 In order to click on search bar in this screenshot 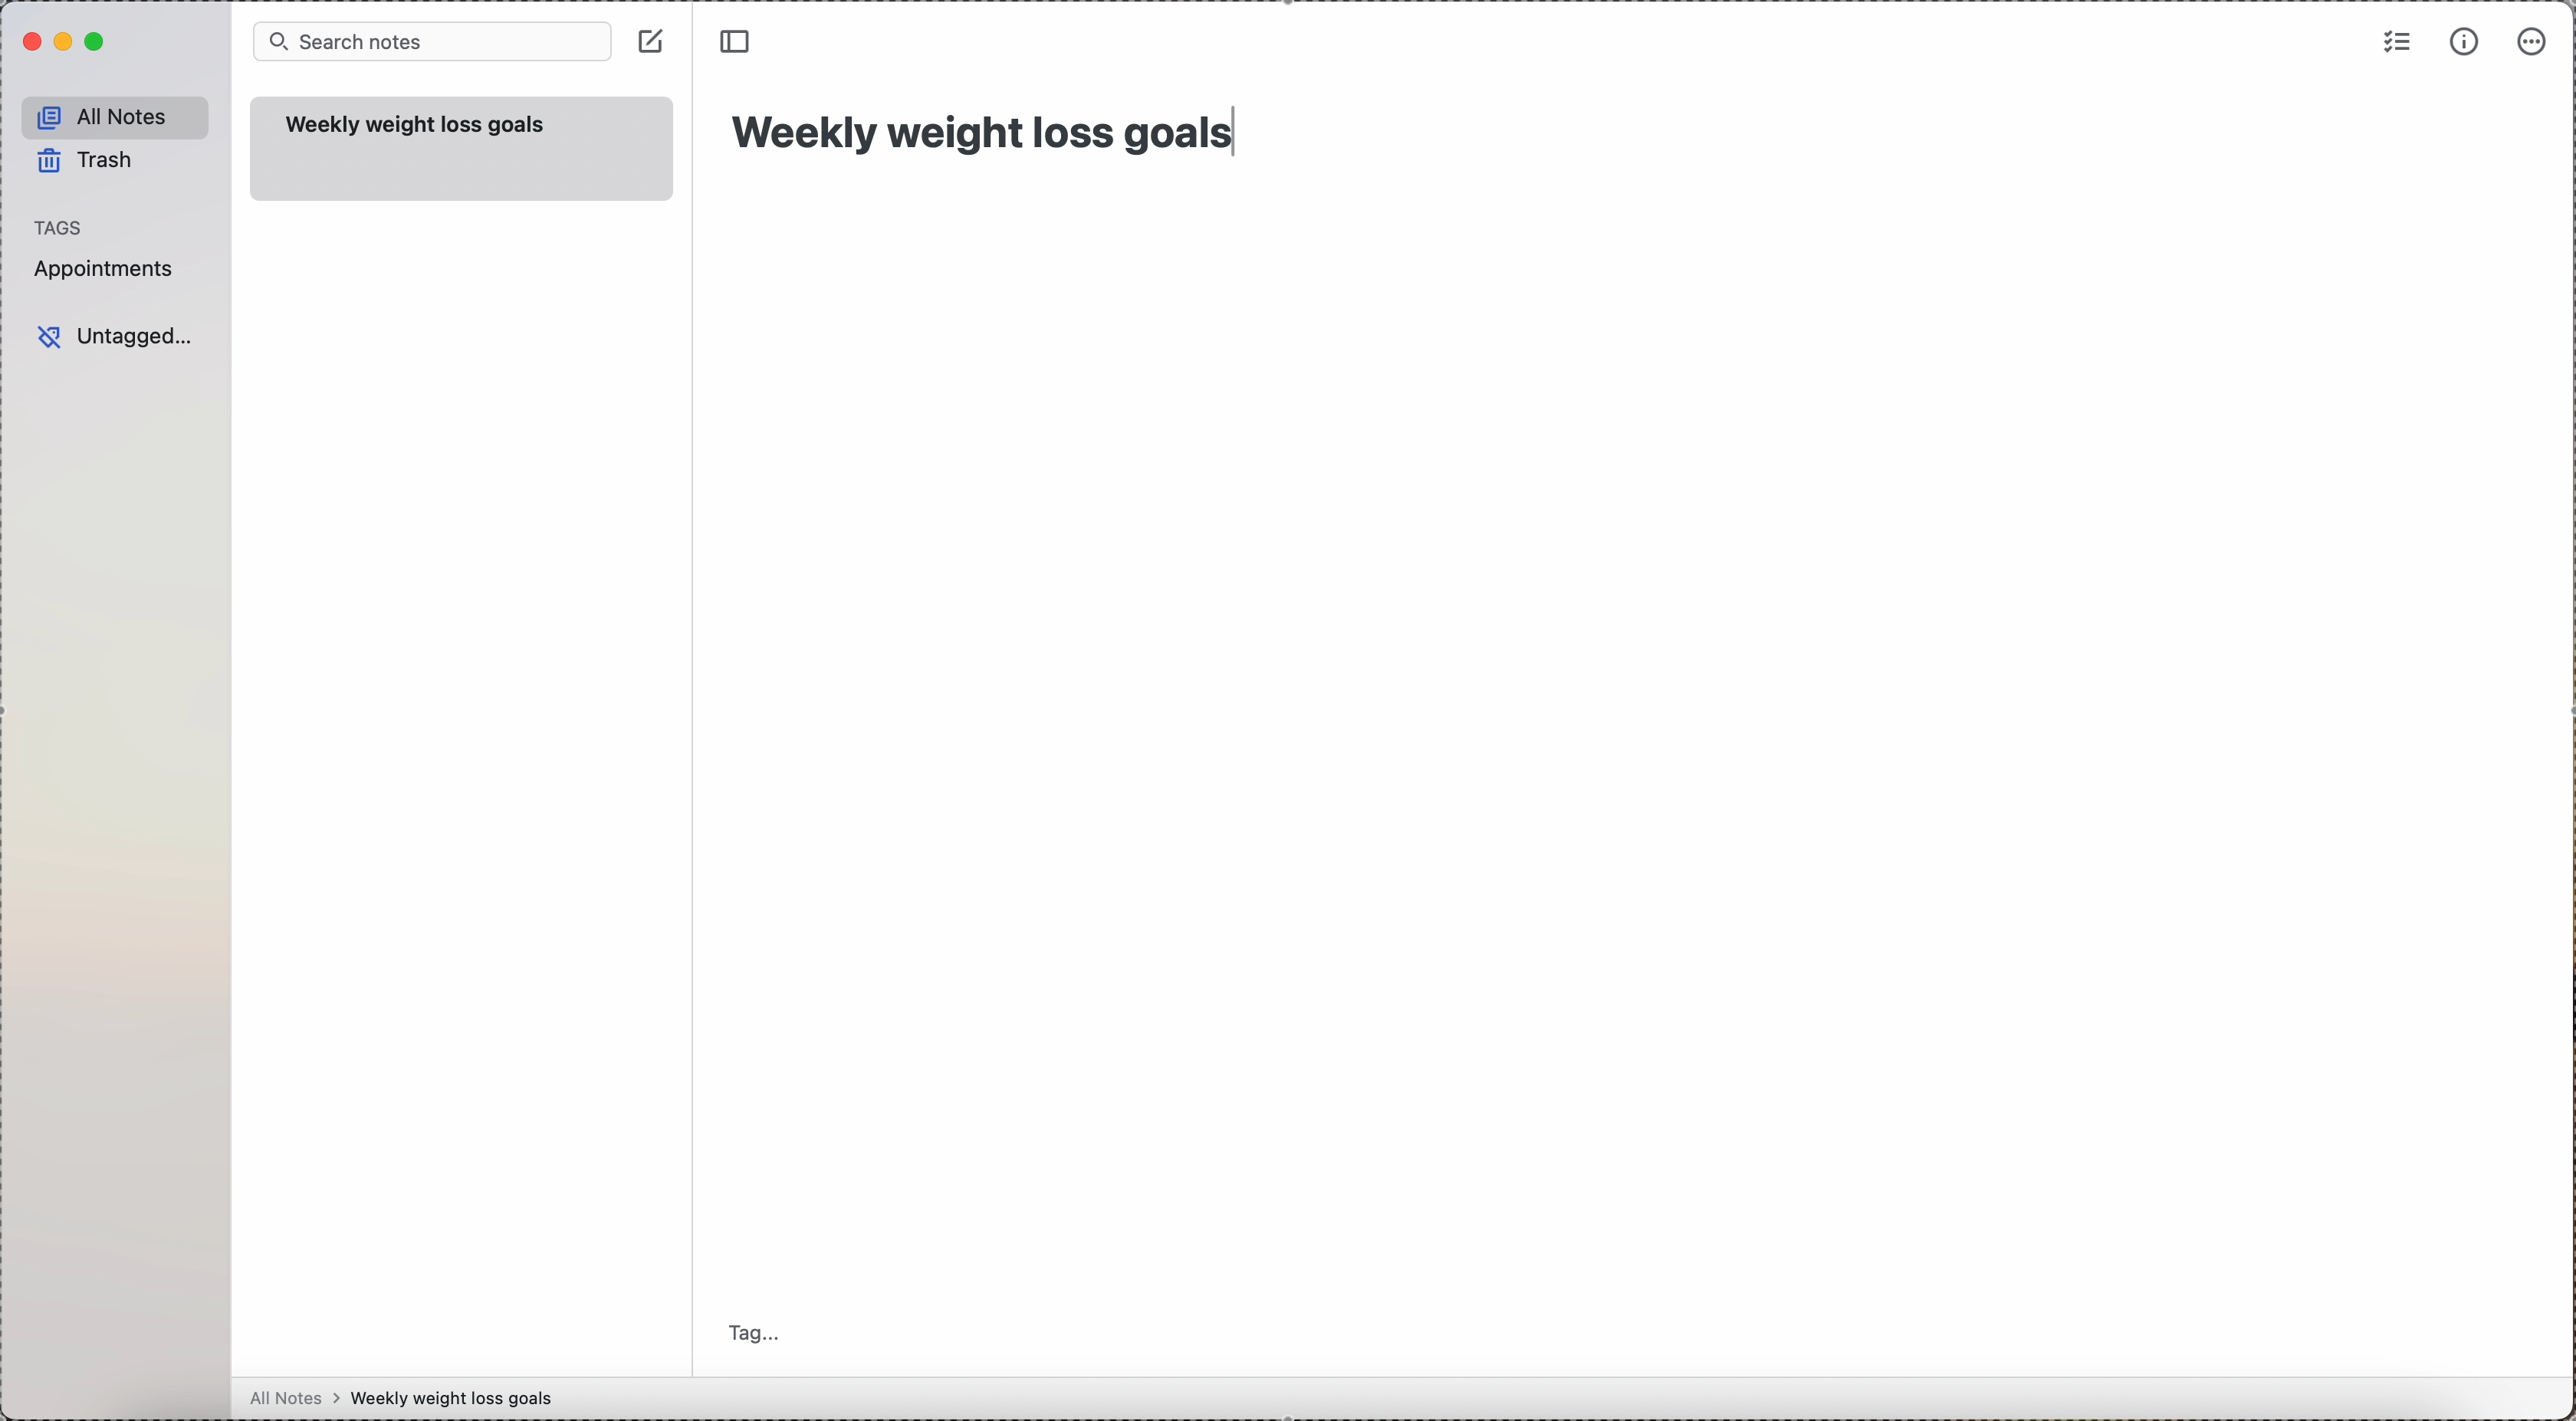, I will do `click(433, 42)`.